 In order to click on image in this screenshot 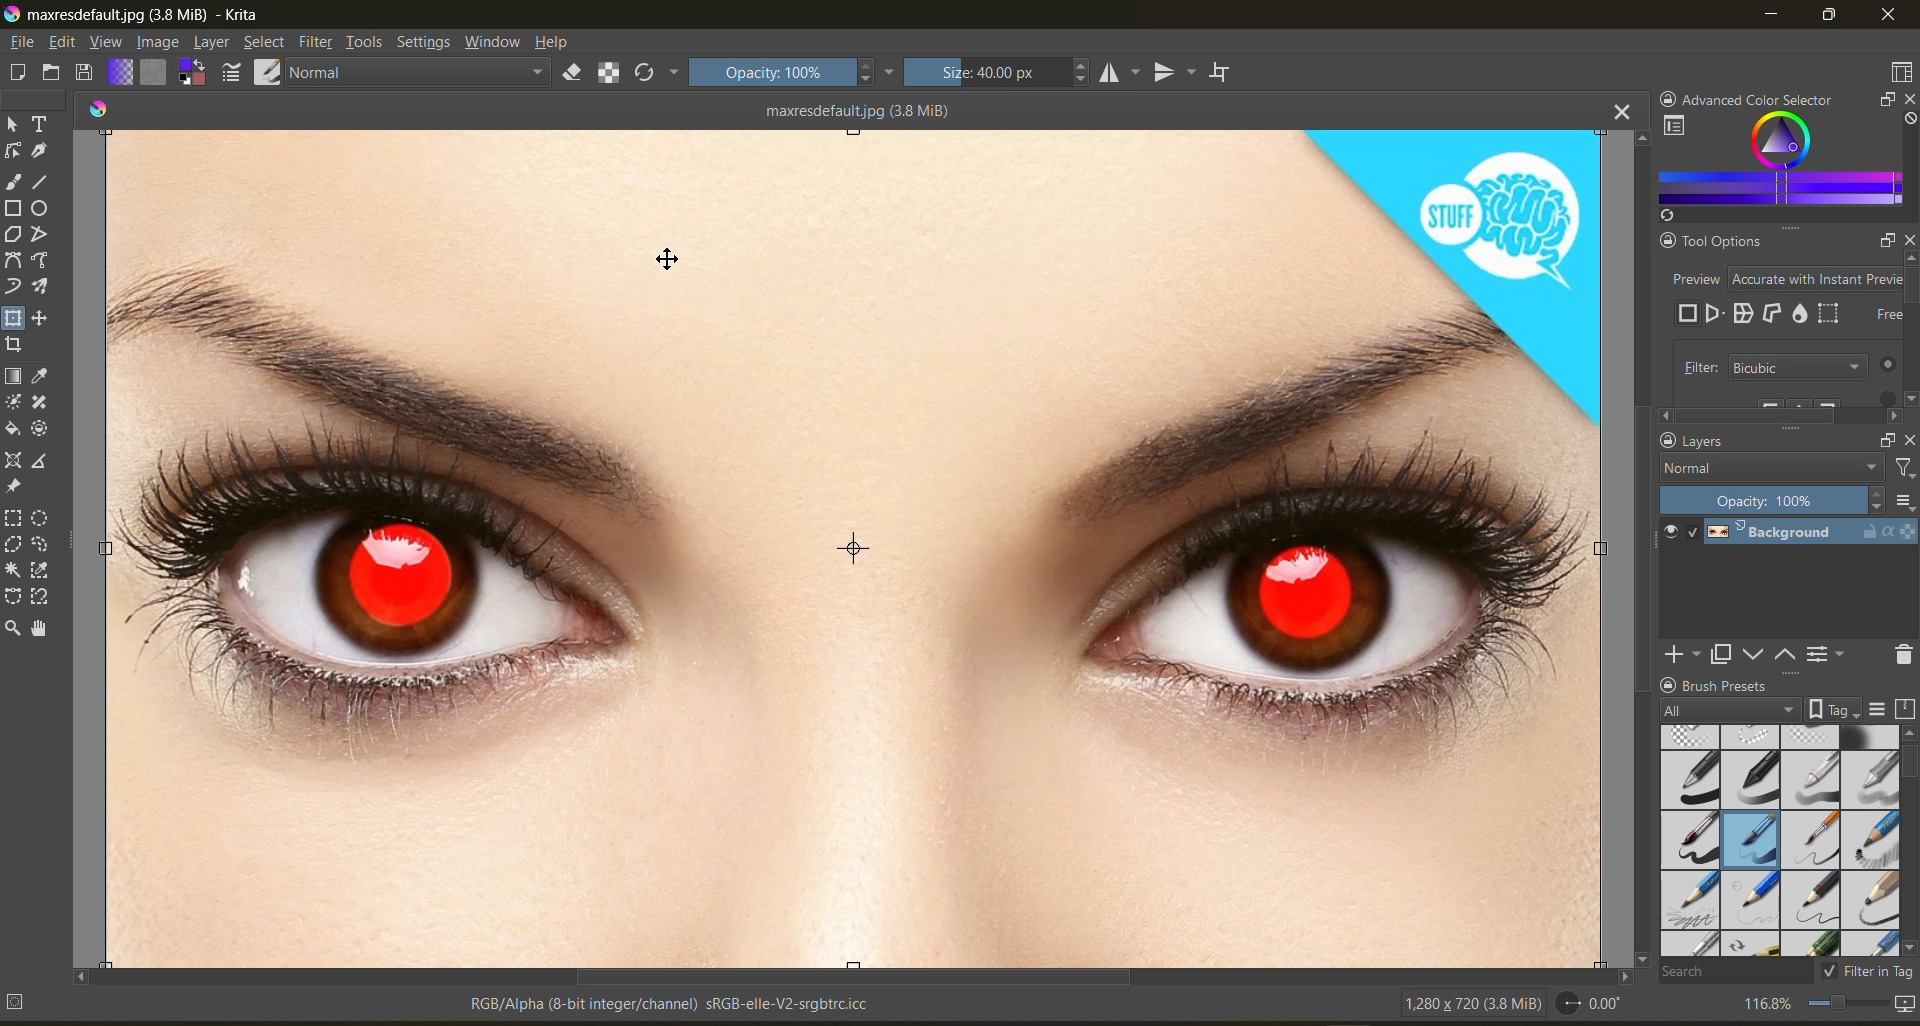, I will do `click(160, 42)`.